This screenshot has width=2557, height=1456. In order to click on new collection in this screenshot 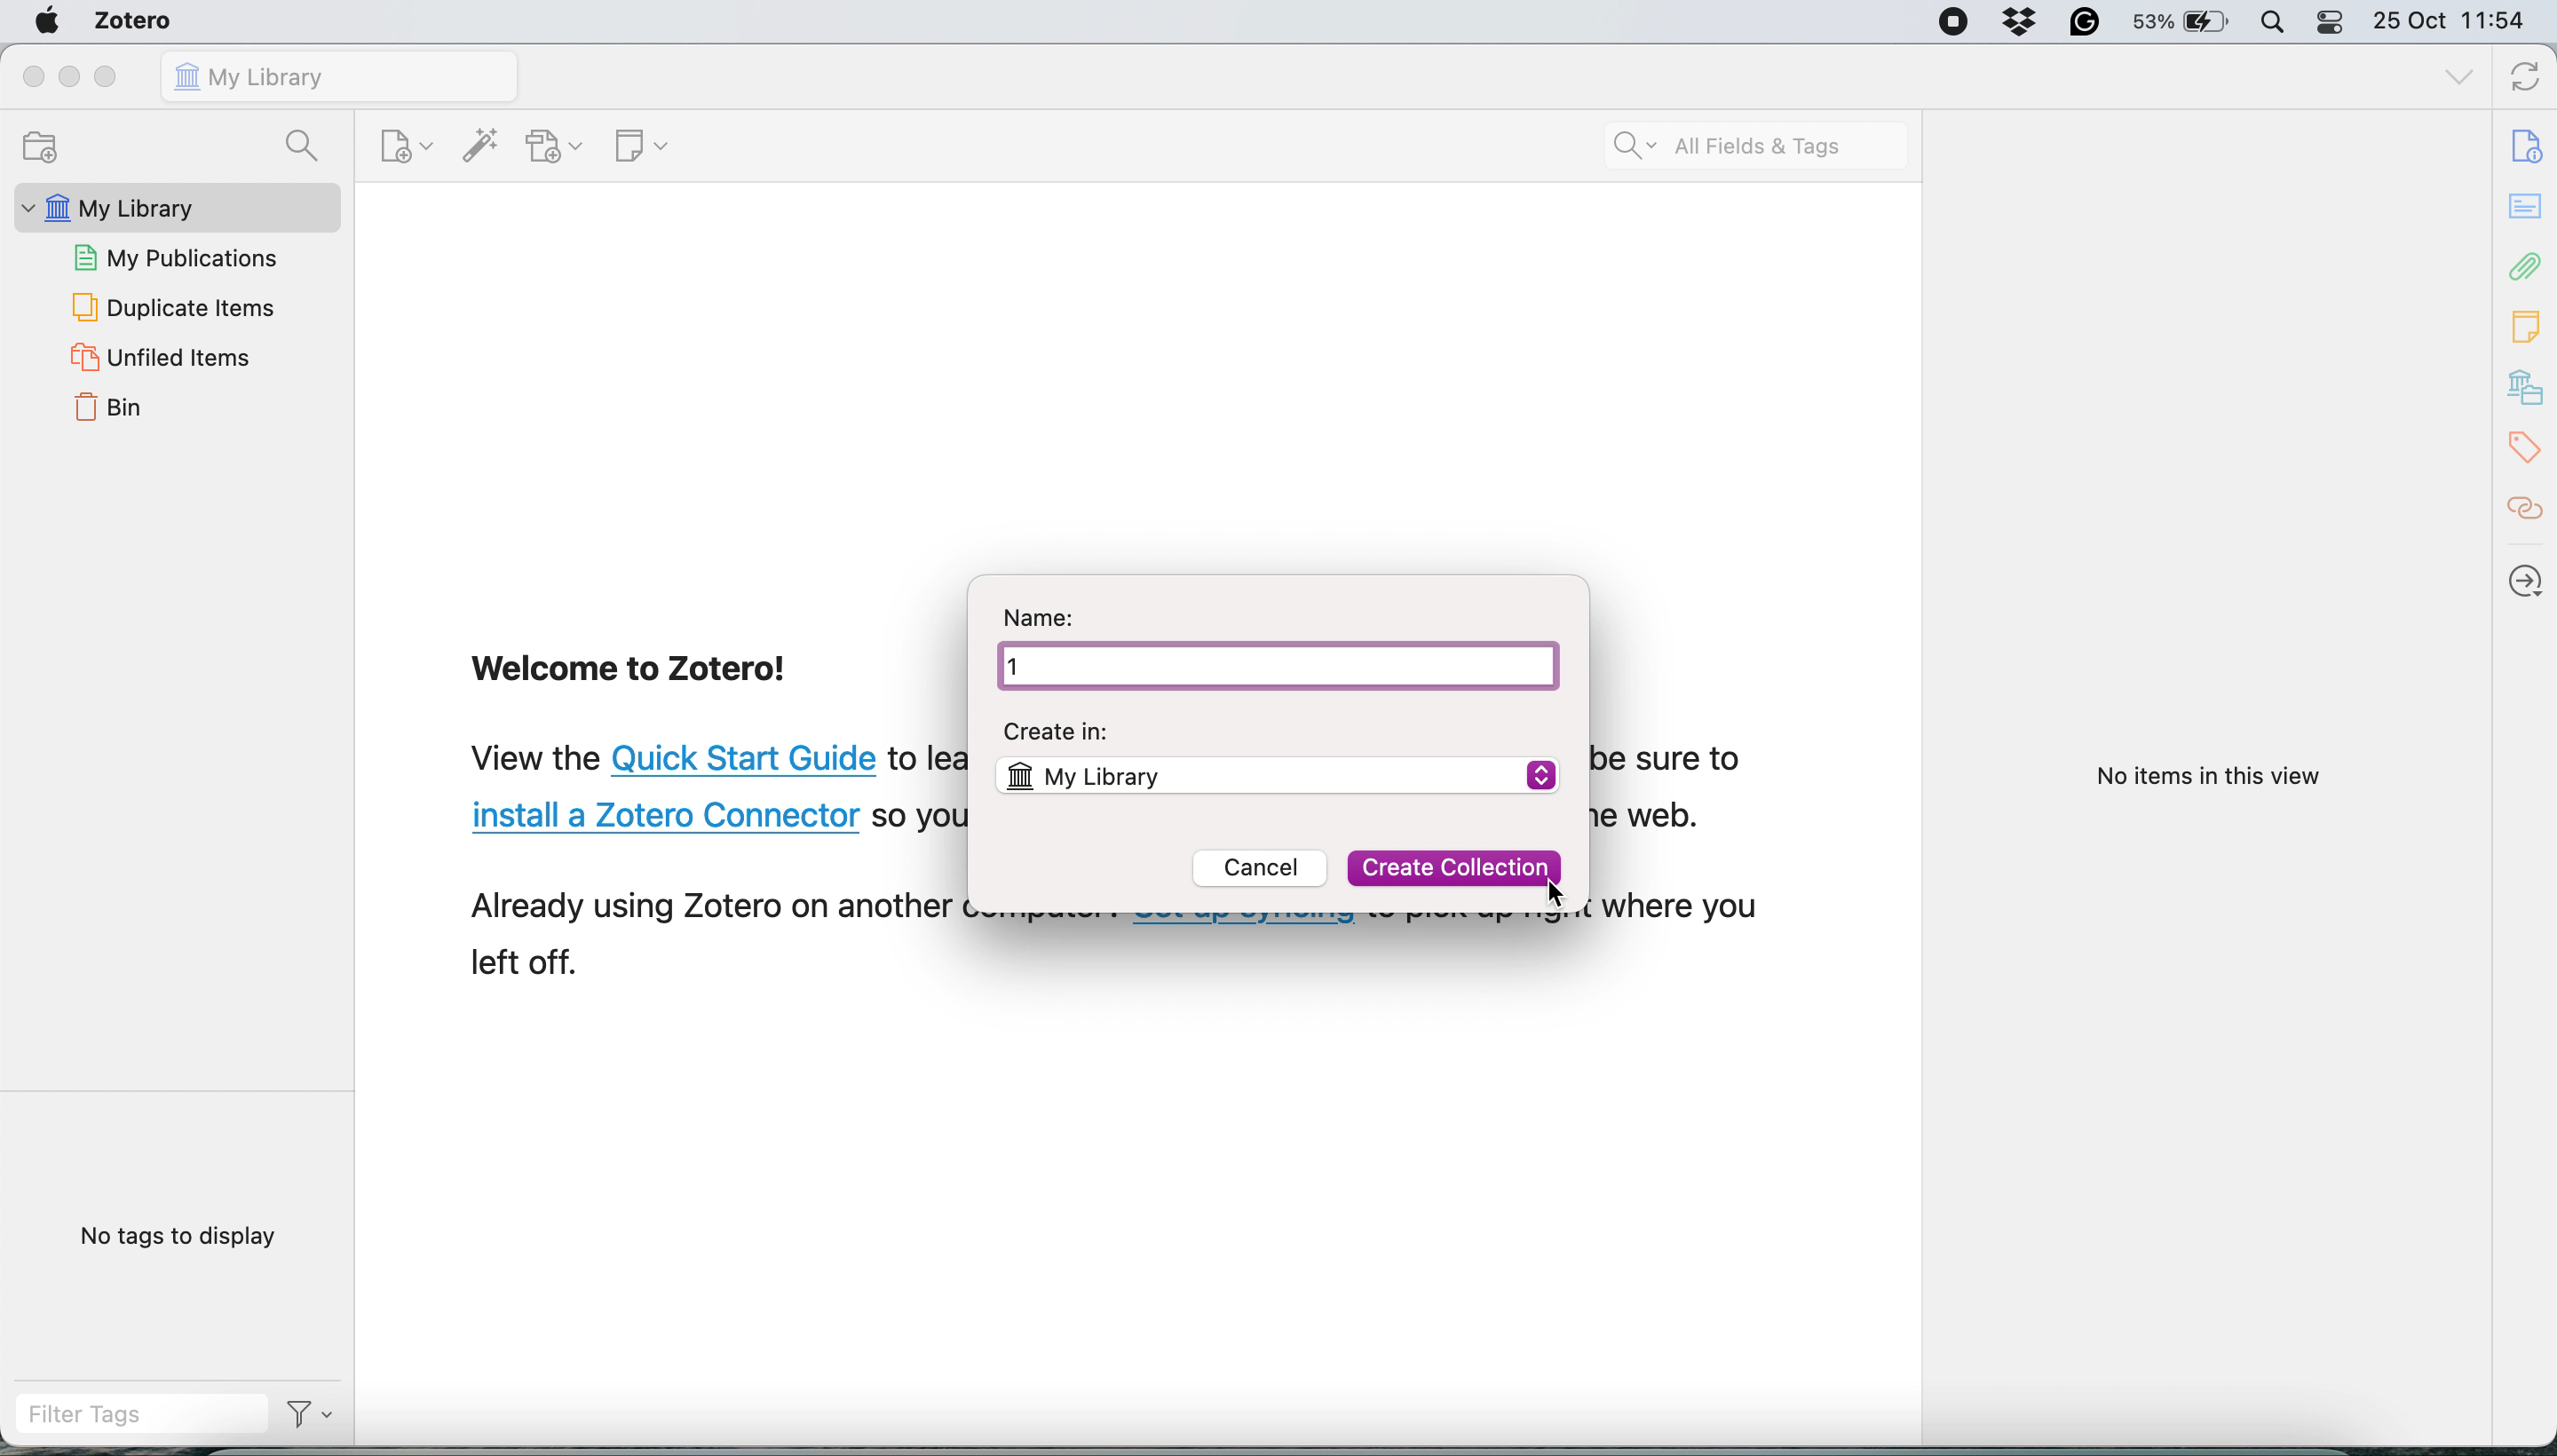, I will do `click(50, 145)`.